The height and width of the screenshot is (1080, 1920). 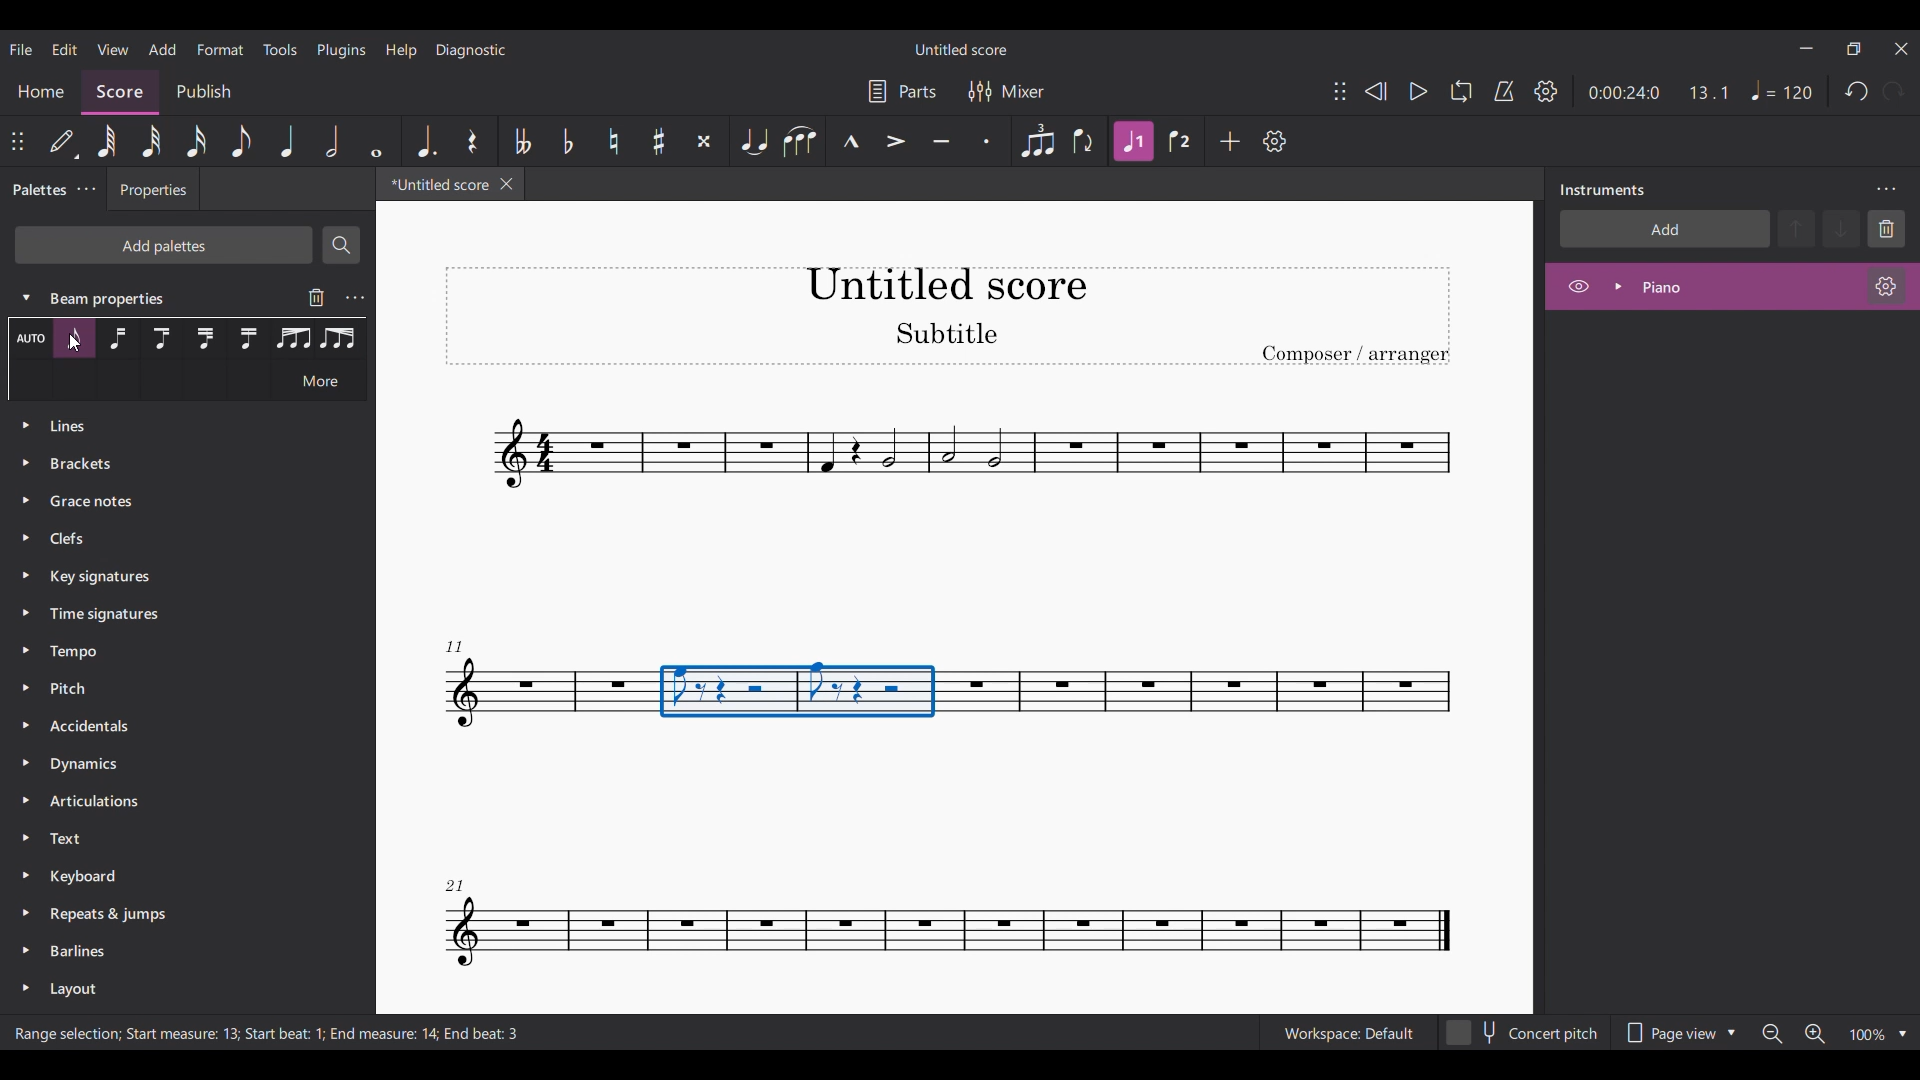 What do you see at coordinates (174, 651) in the screenshot?
I see `Tempo` at bounding box center [174, 651].